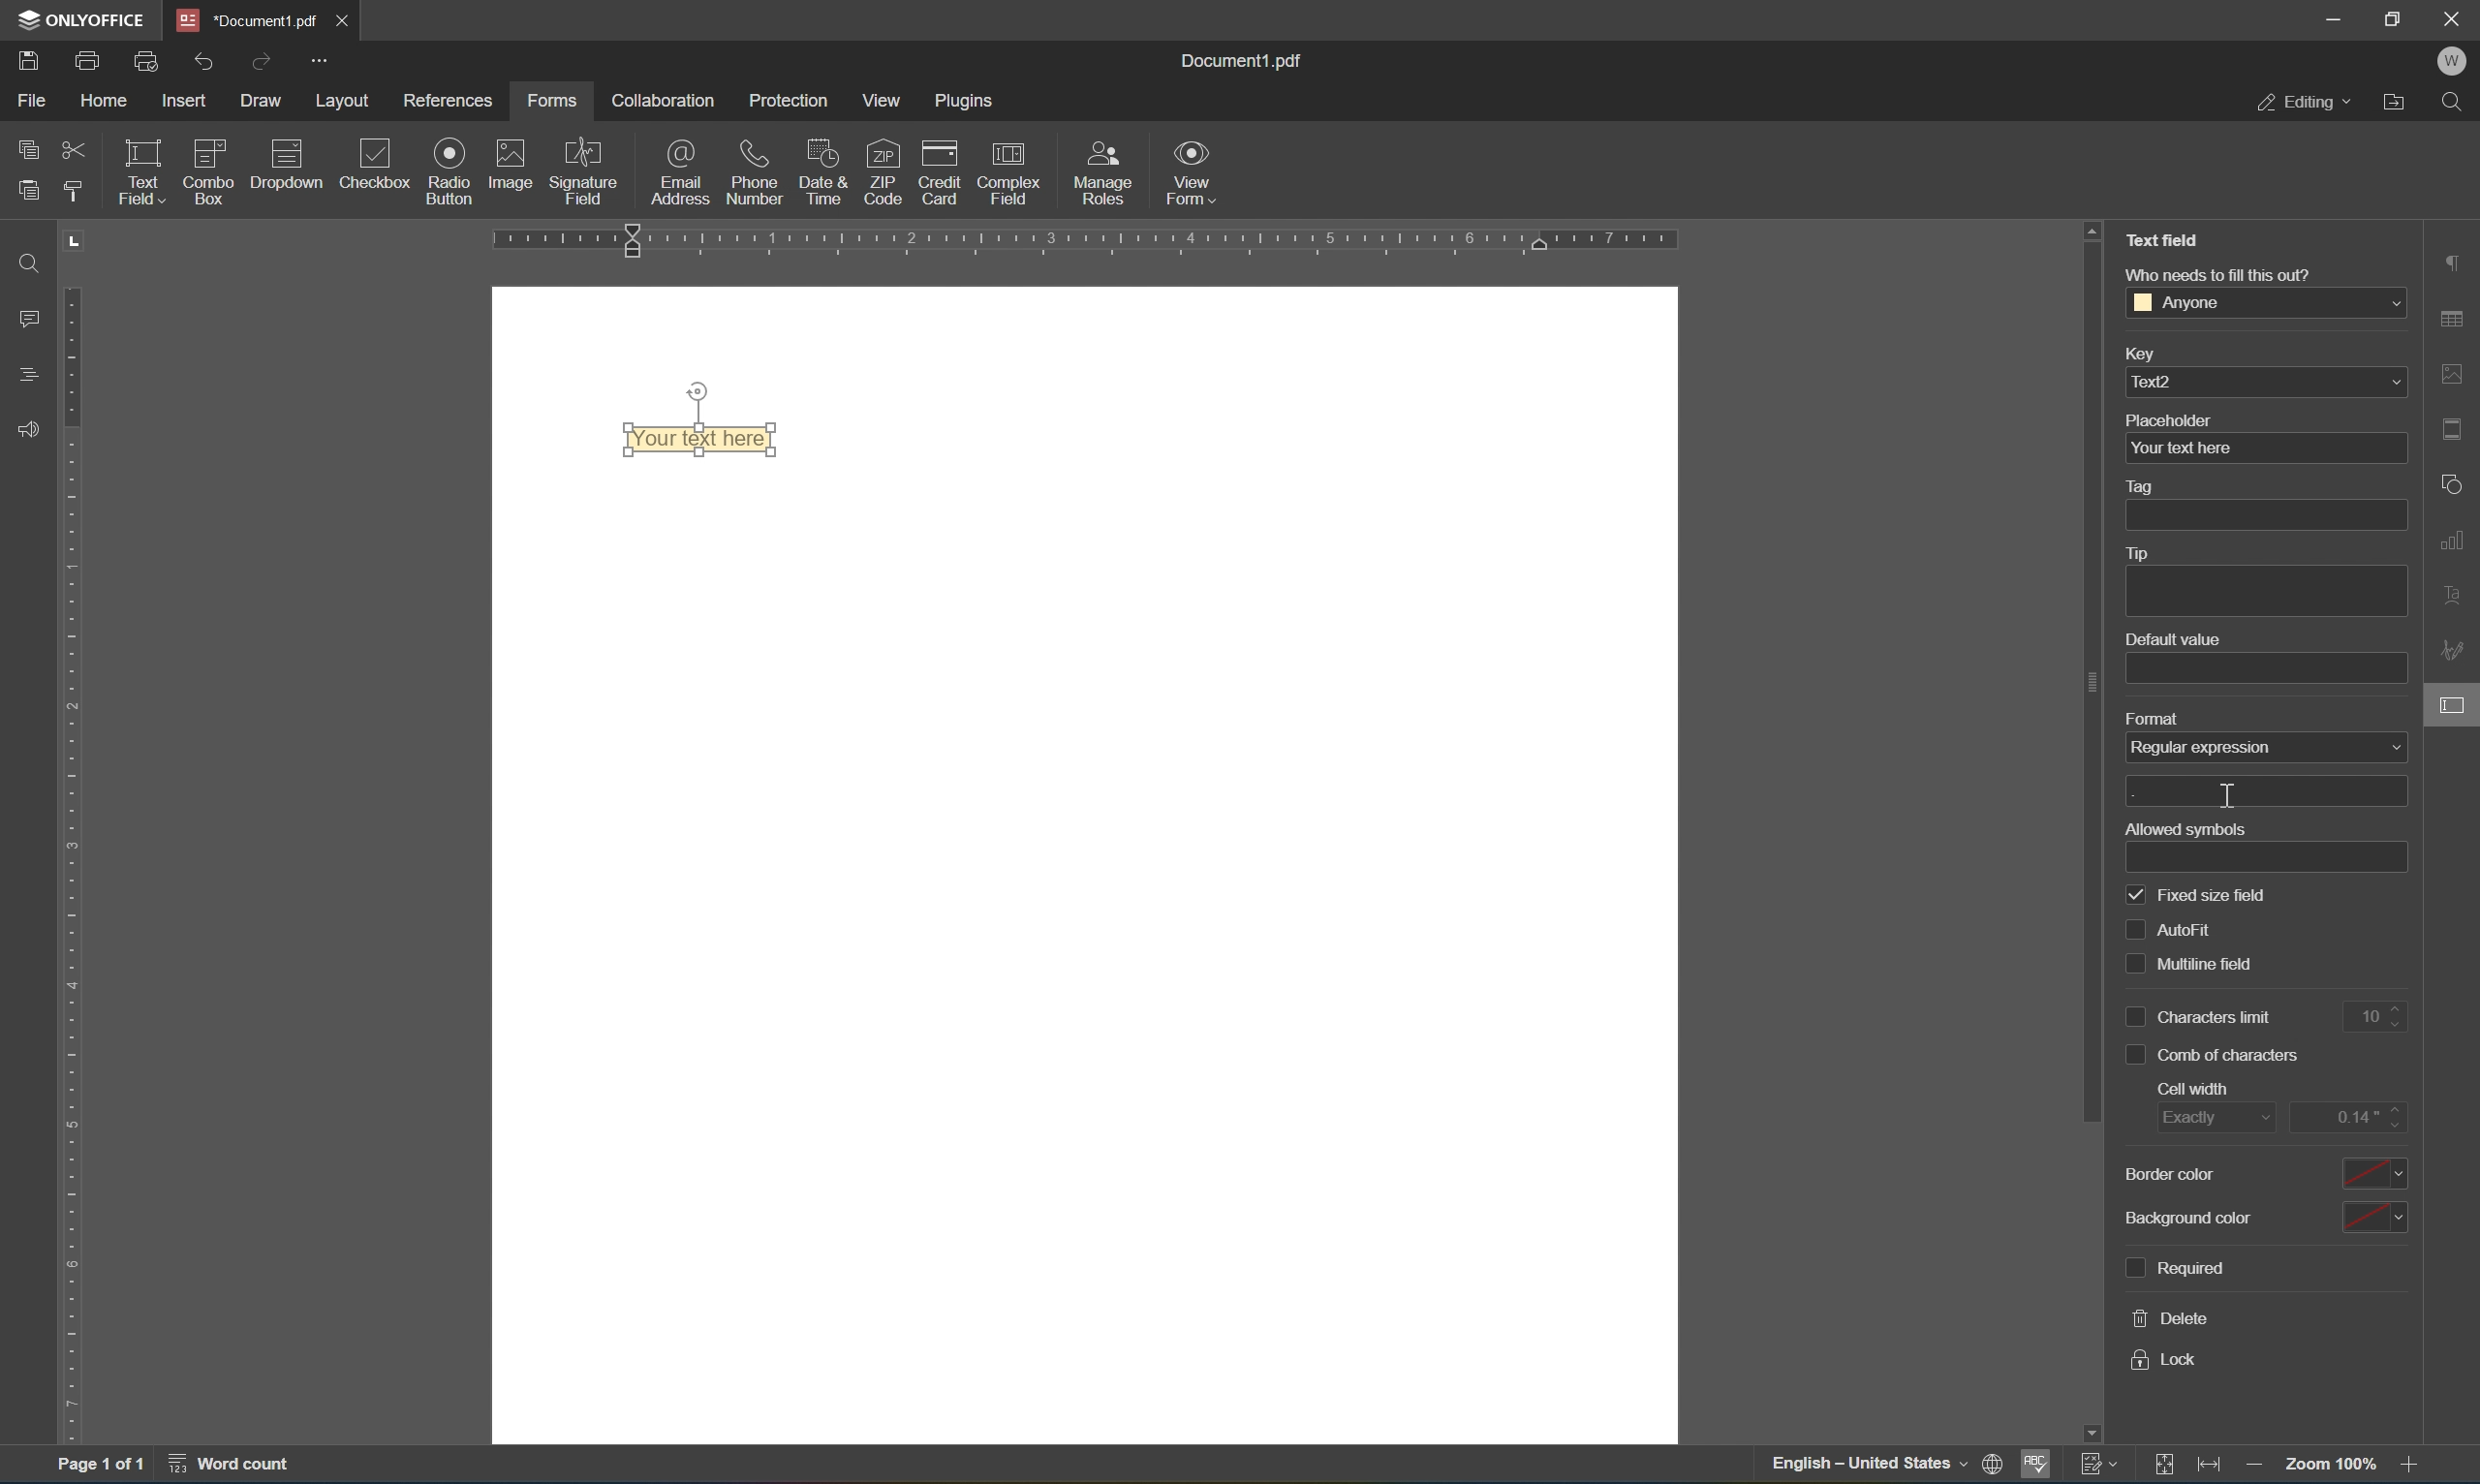  What do you see at coordinates (2455, 60) in the screenshot?
I see `W` at bounding box center [2455, 60].